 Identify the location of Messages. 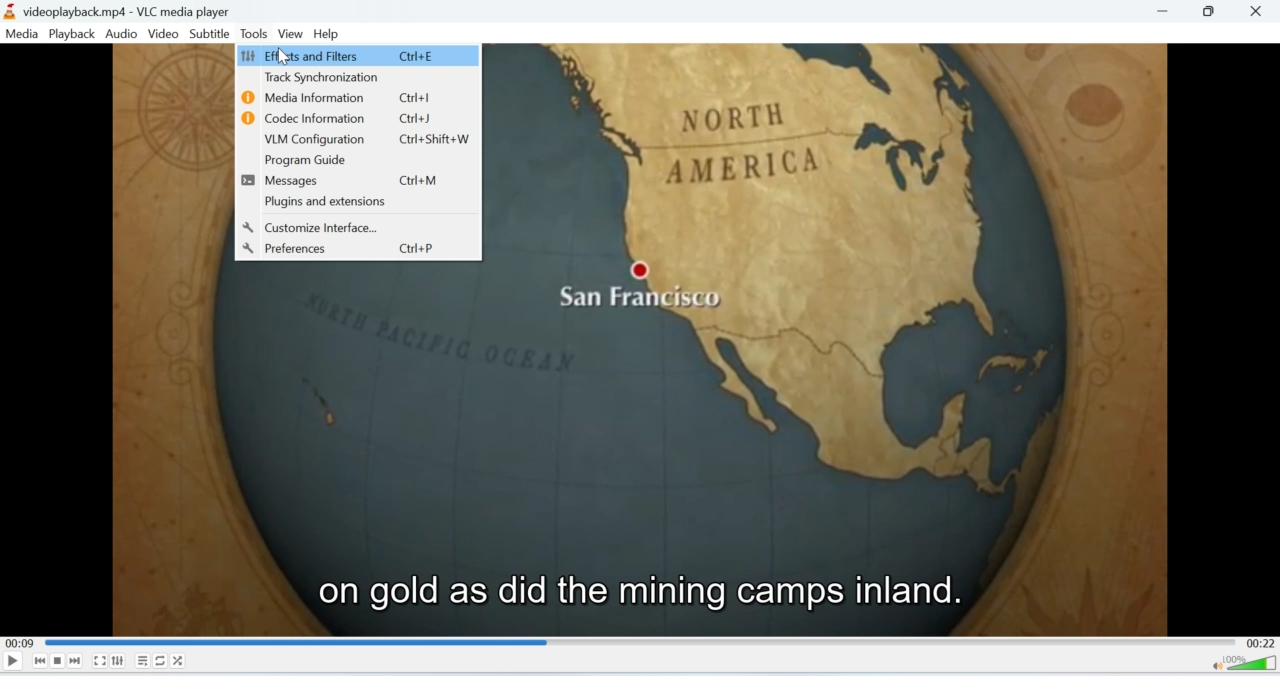
(284, 182).